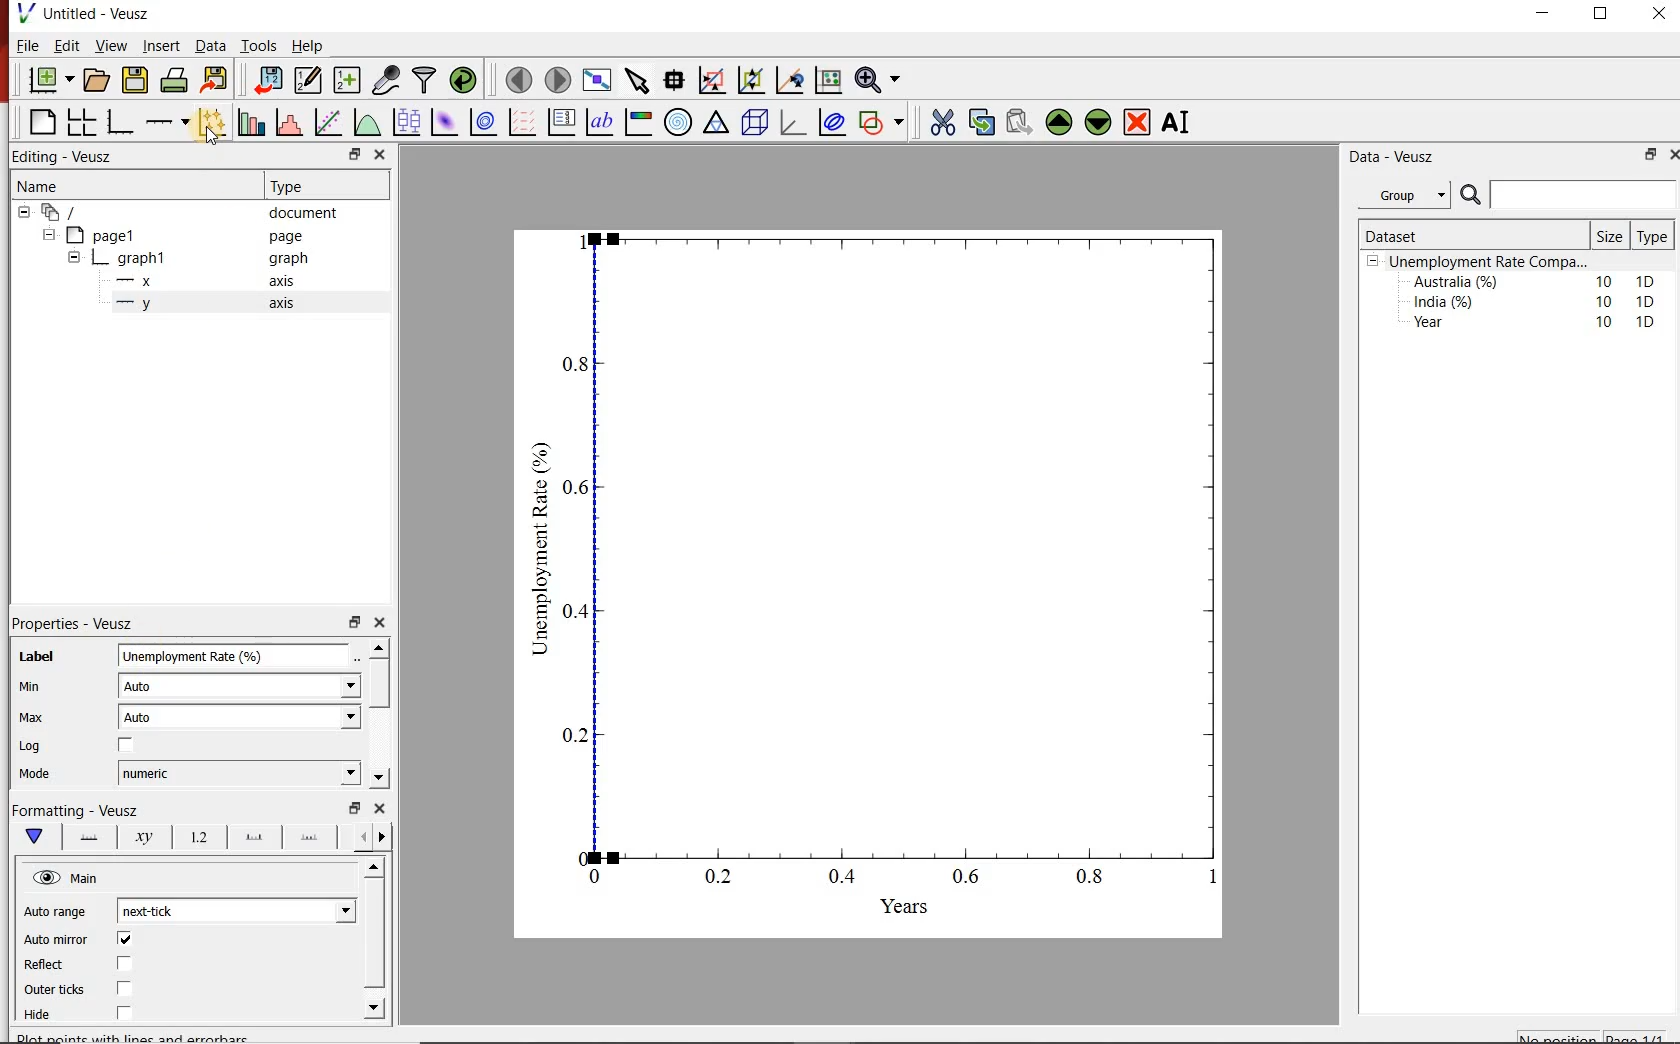  I want to click on numeric, so click(240, 773).